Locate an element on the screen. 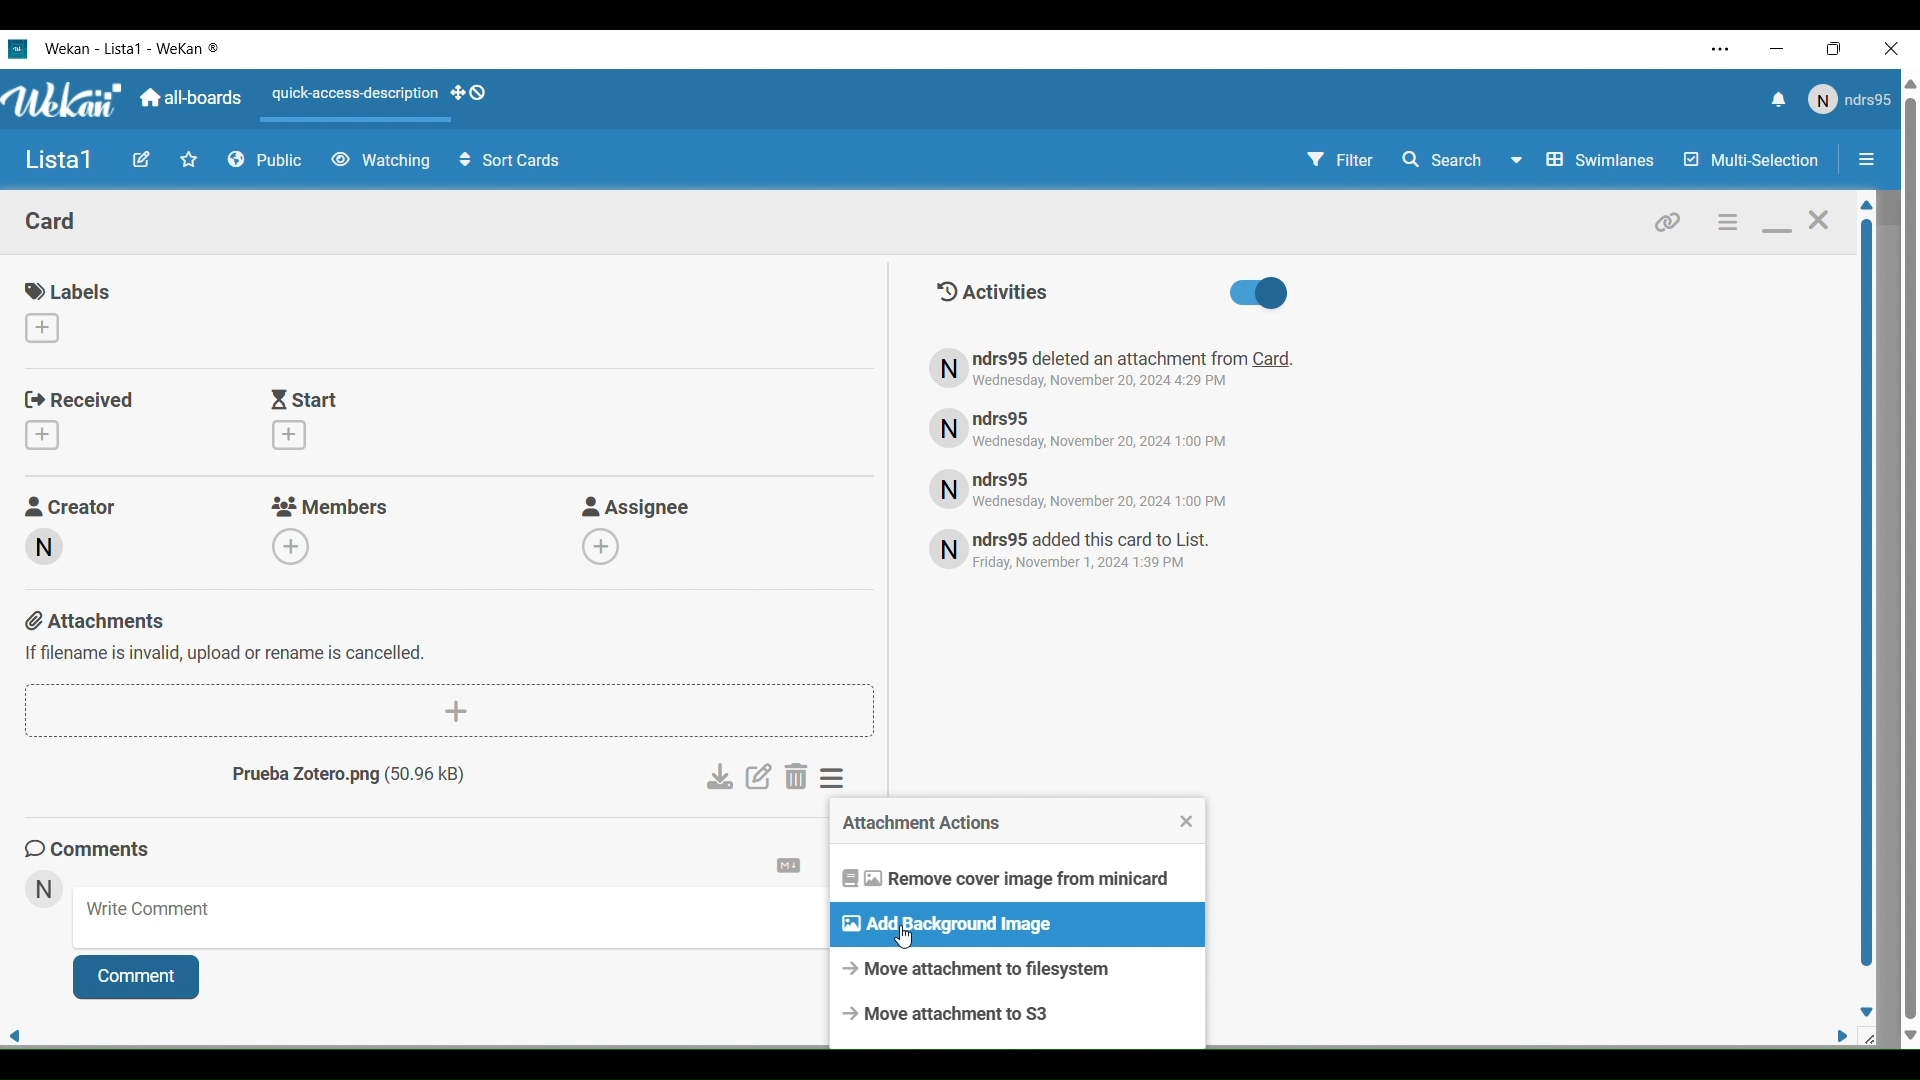  Add received is located at coordinates (41, 435).